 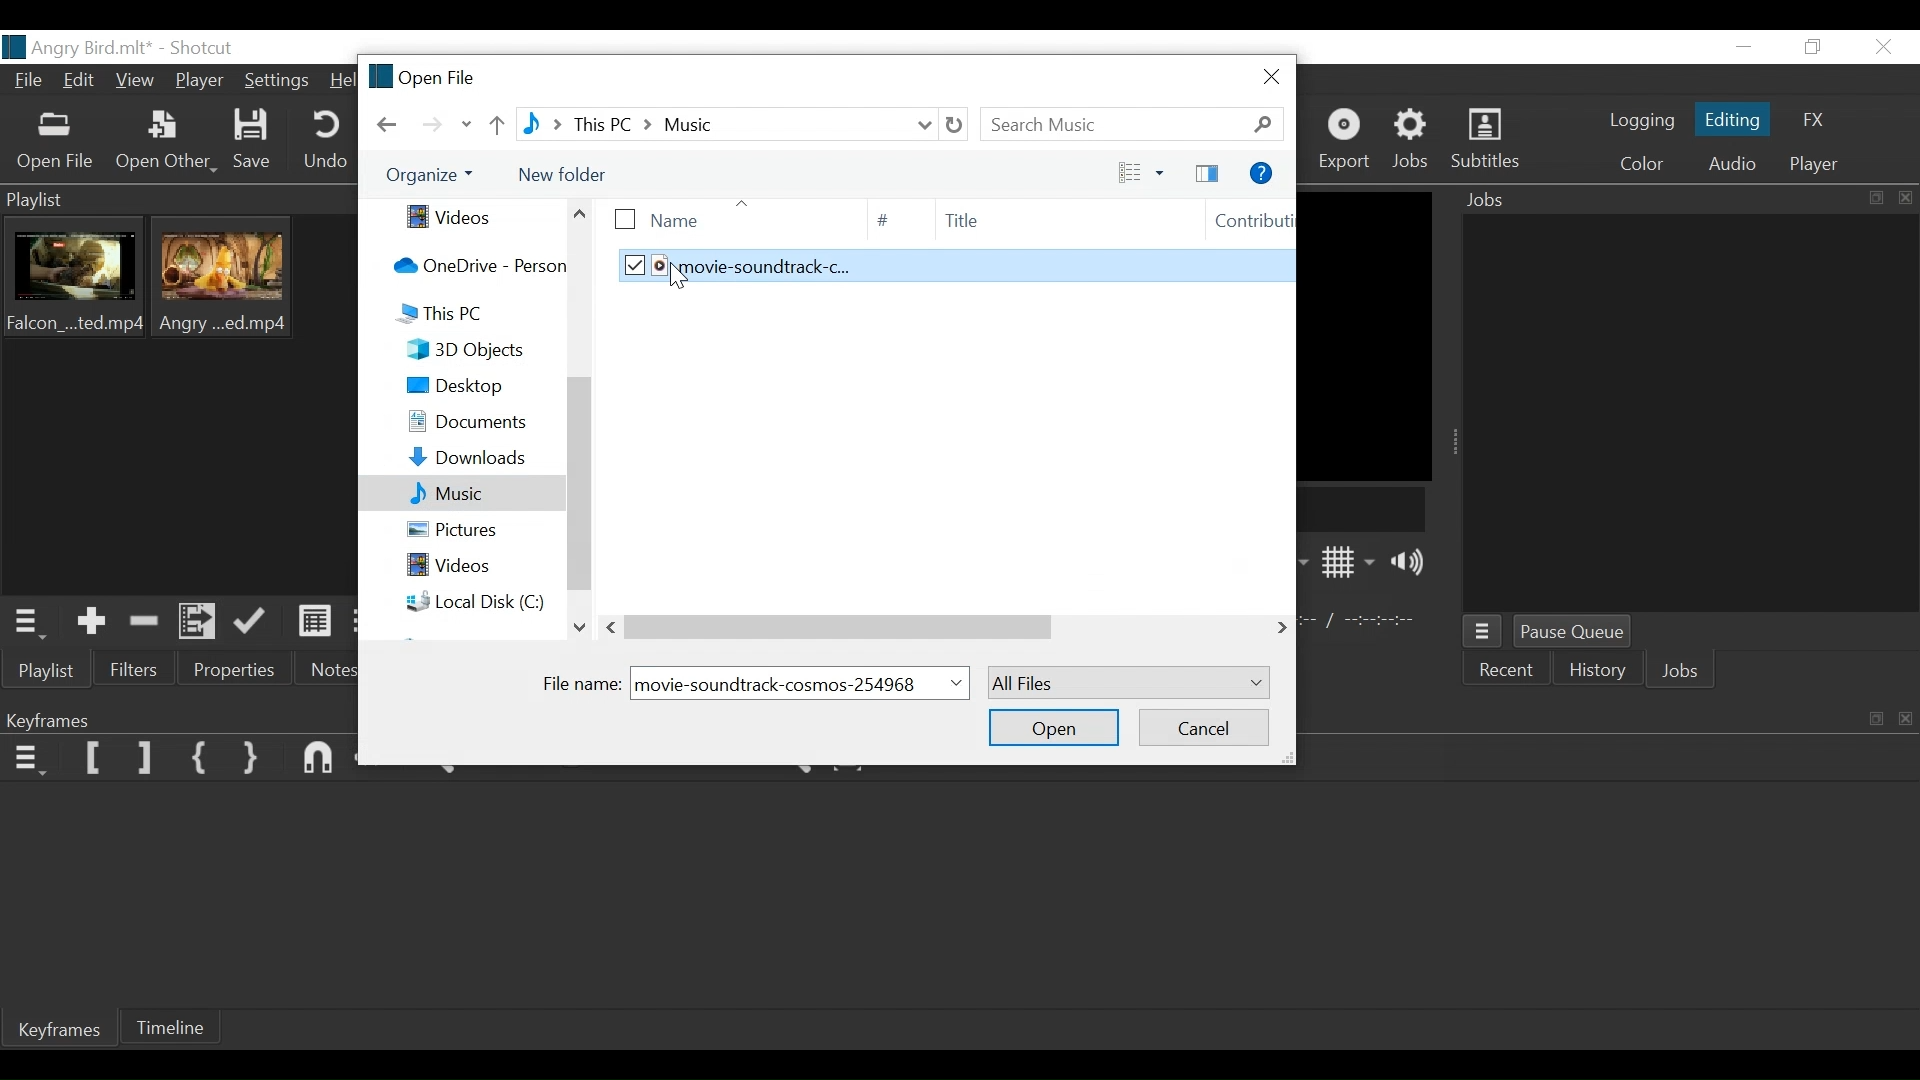 I want to click on Jobs Menu, so click(x=1487, y=632).